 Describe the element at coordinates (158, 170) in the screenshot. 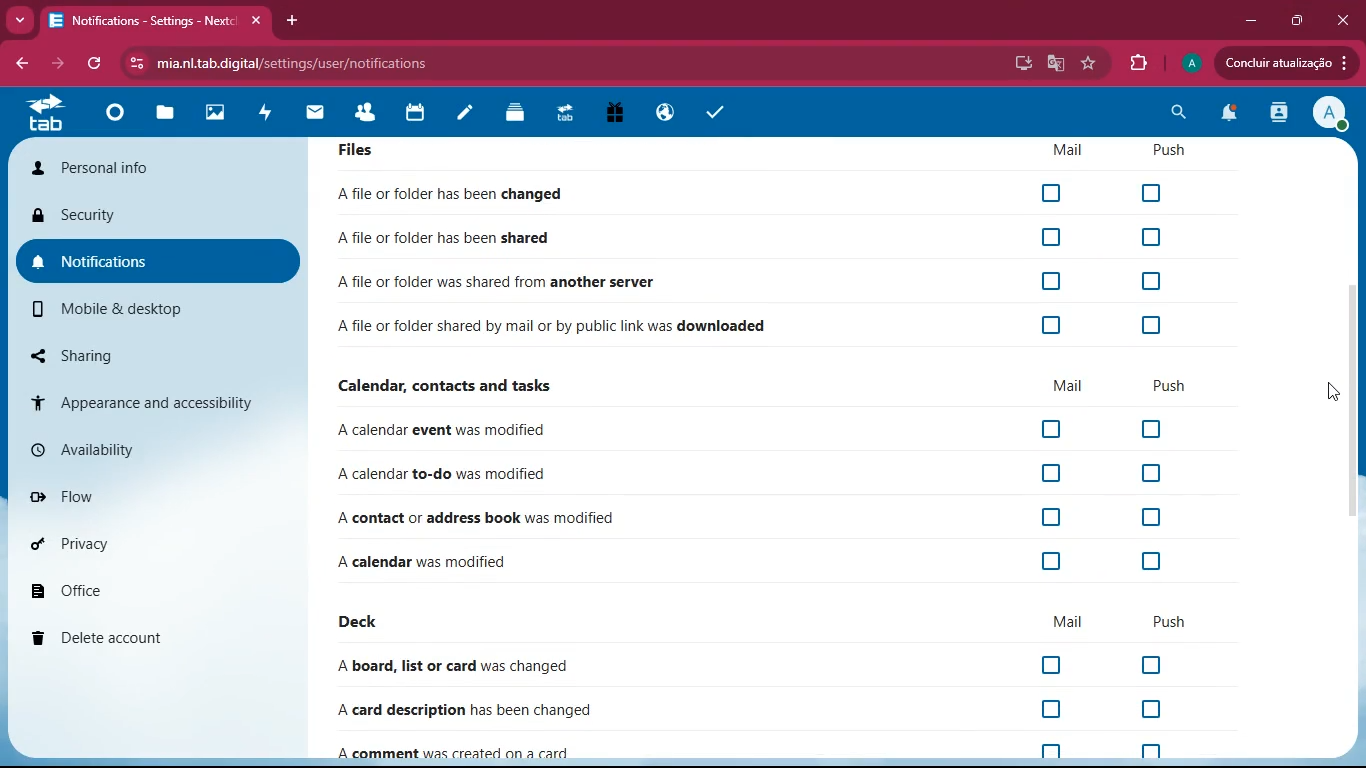

I see `personal info` at that location.